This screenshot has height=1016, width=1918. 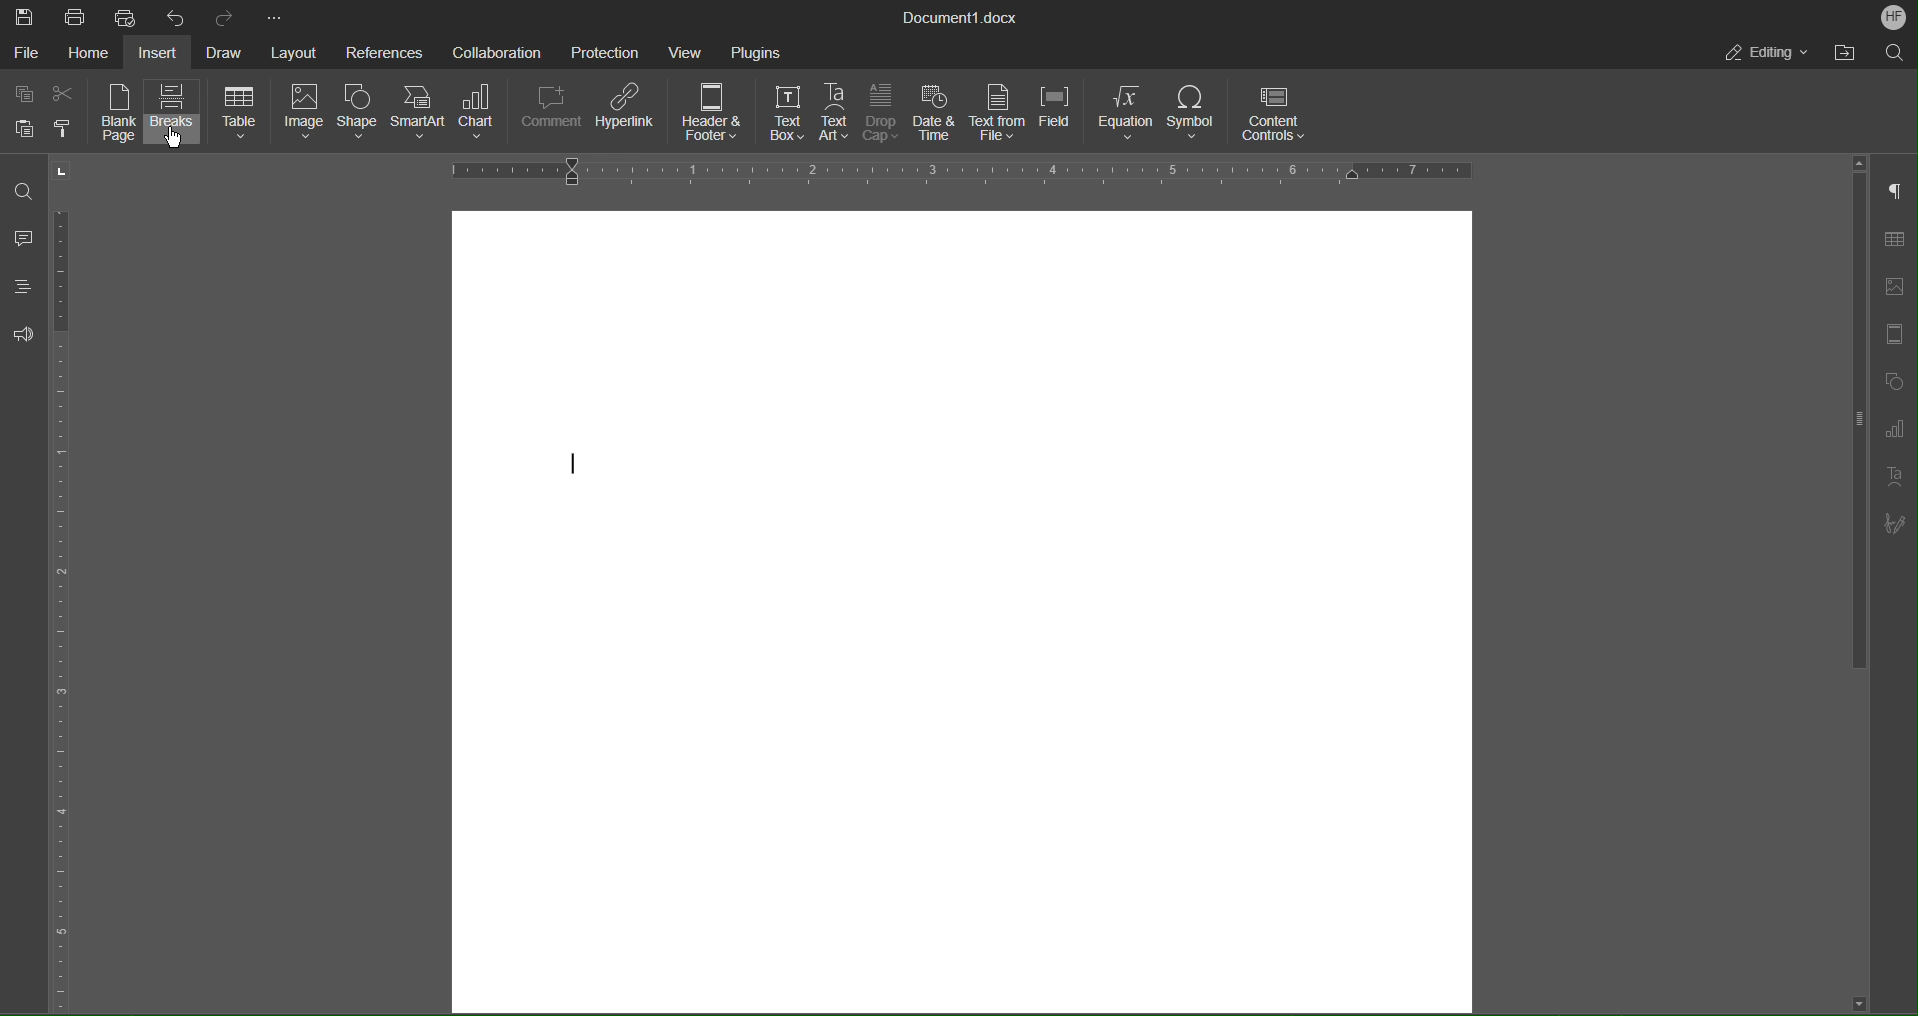 I want to click on Headings, so click(x=19, y=287).